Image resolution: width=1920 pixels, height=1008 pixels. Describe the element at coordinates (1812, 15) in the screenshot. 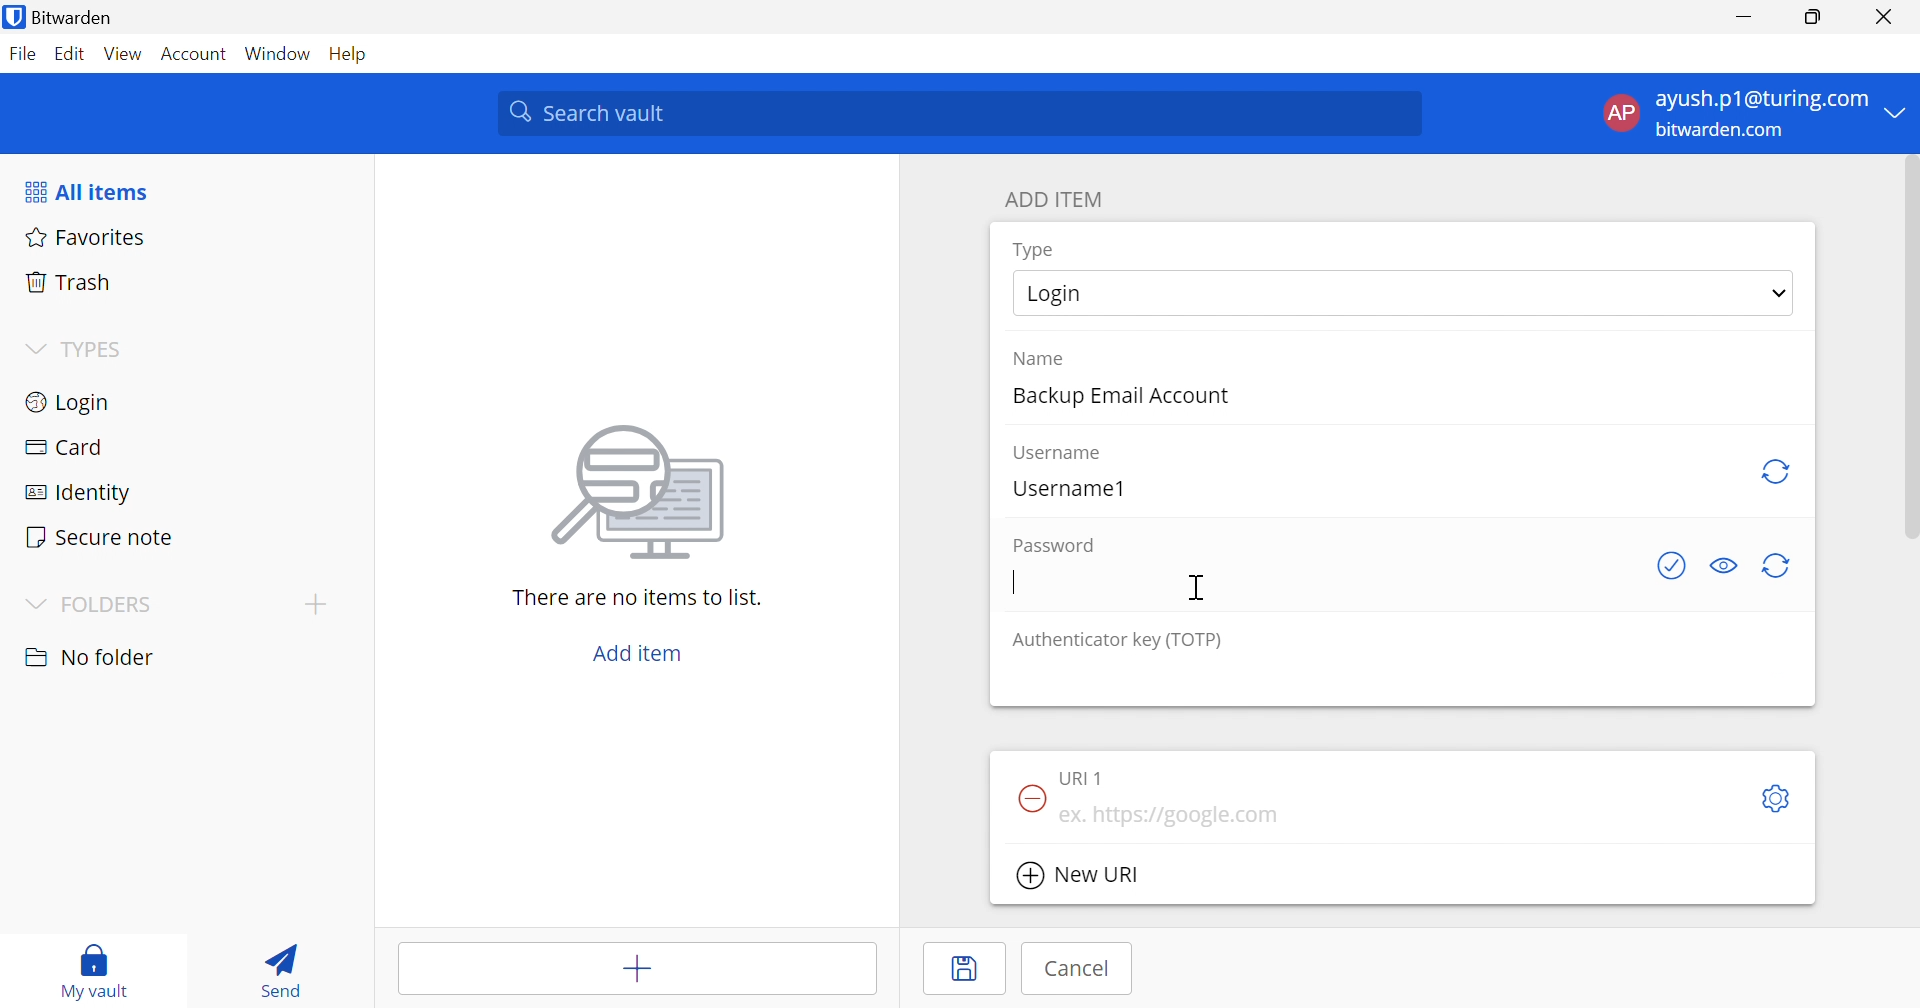

I see `Restore Down` at that location.